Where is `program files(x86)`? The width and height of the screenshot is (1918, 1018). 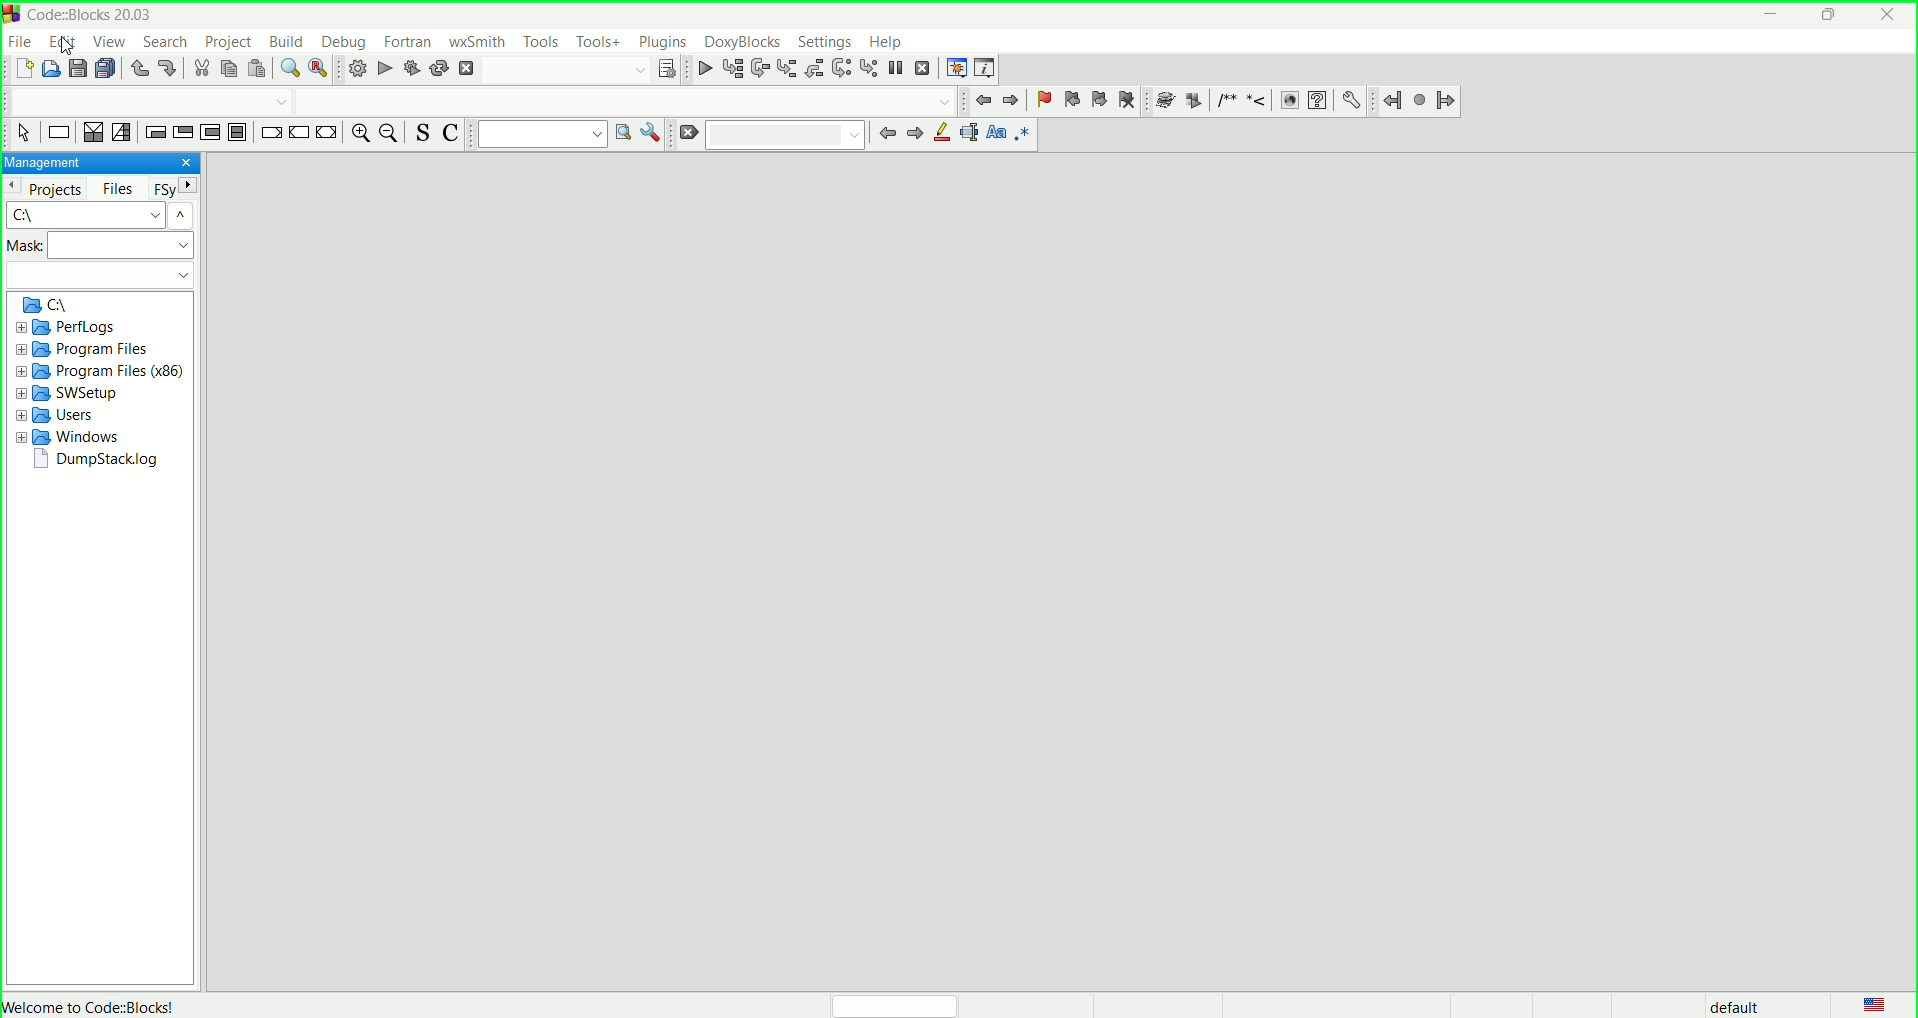
program files(x86) is located at coordinates (101, 371).